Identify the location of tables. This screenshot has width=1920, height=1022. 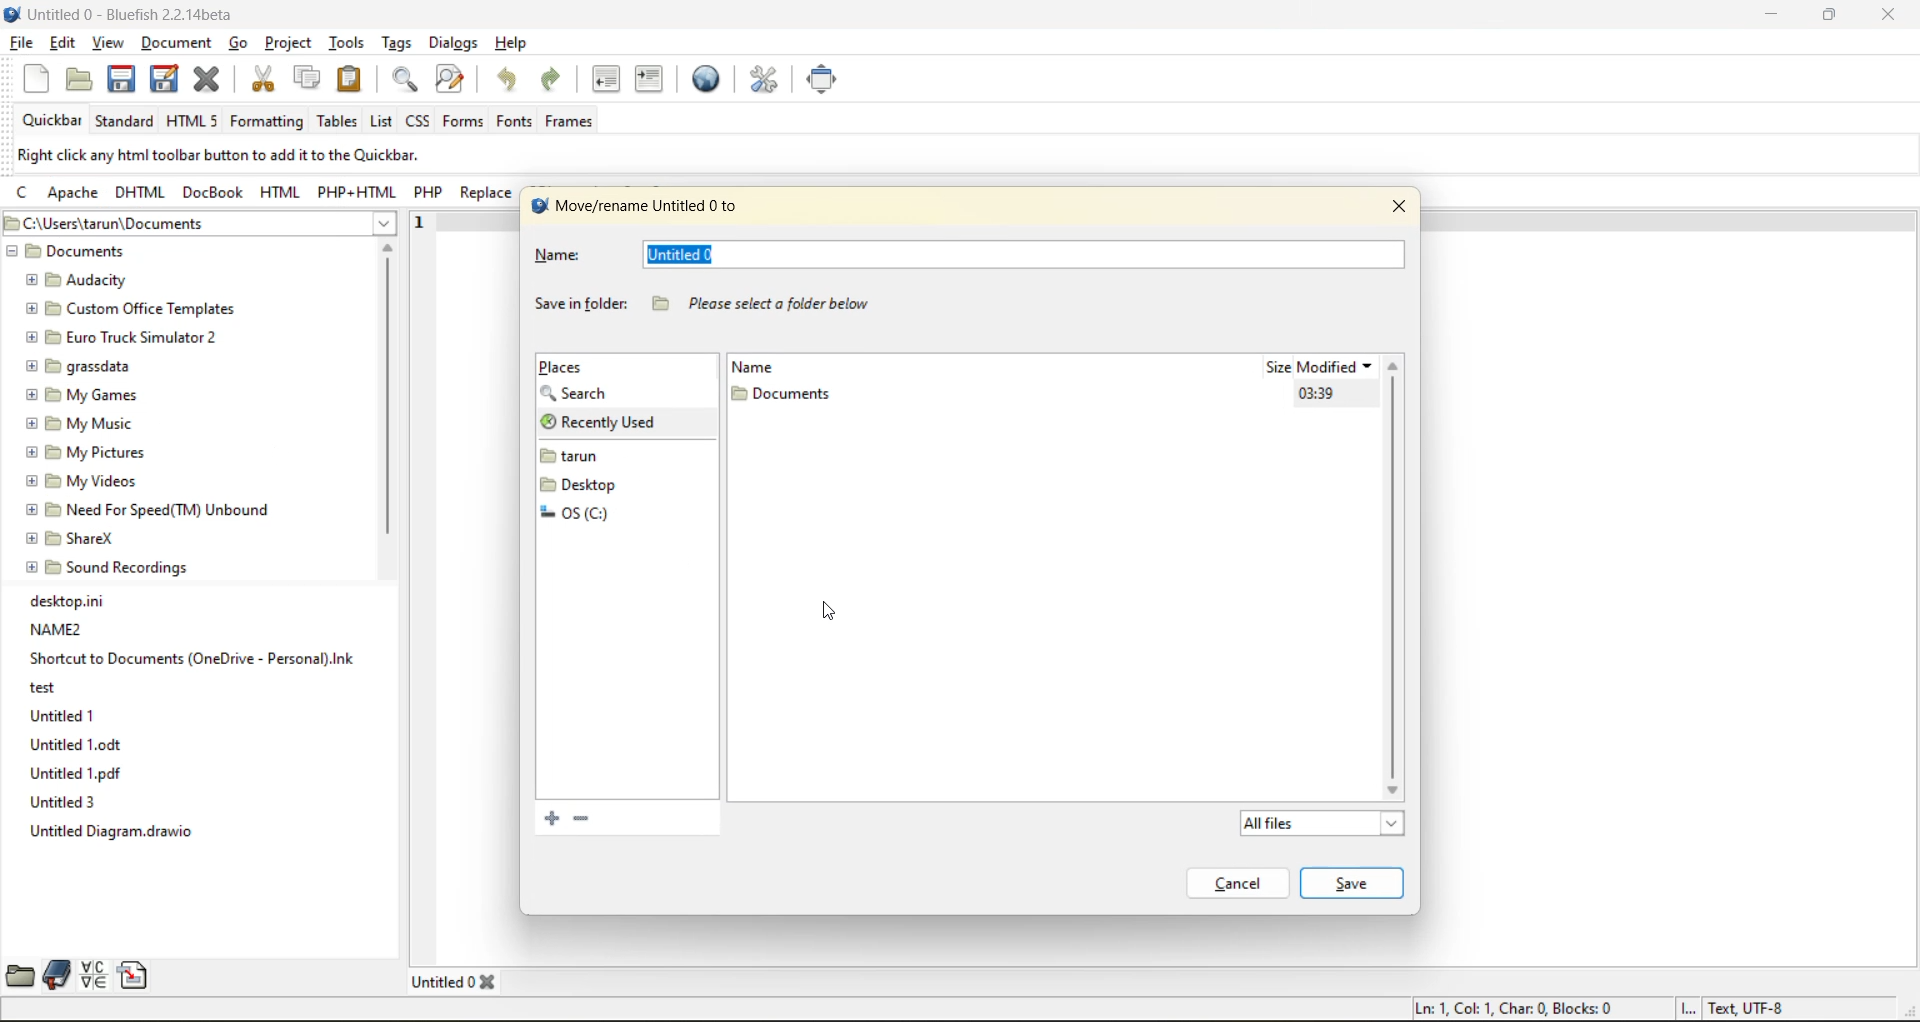
(339, 124).